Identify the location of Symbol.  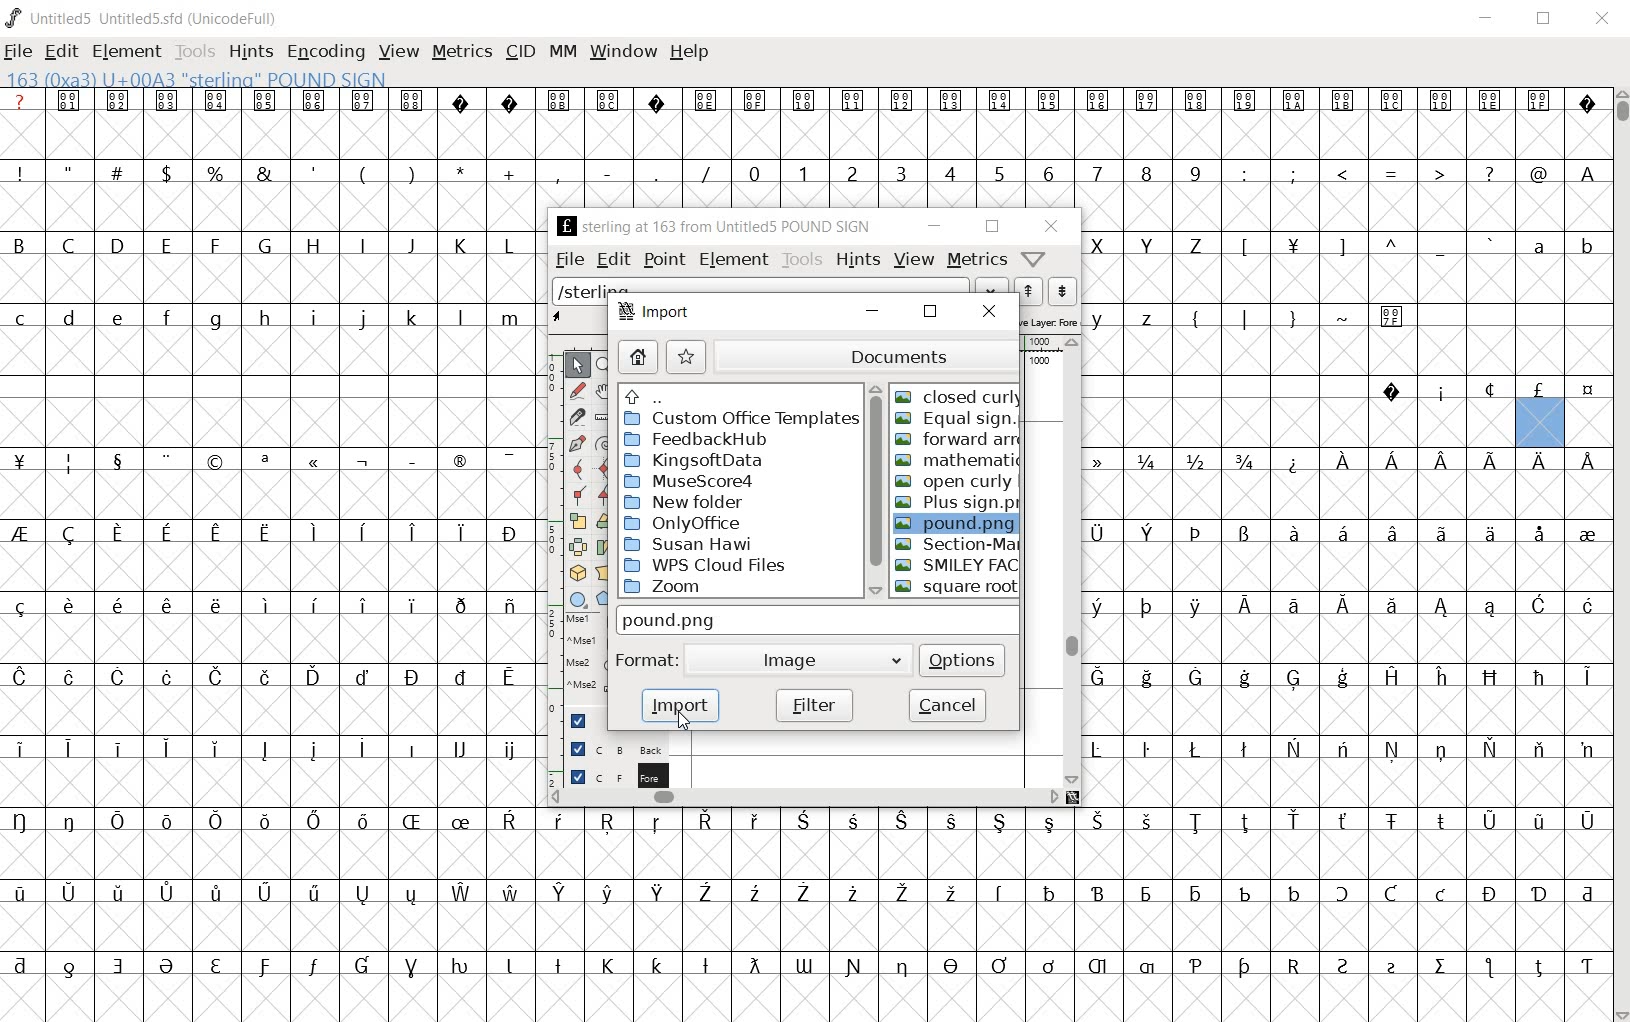
(952, 894).